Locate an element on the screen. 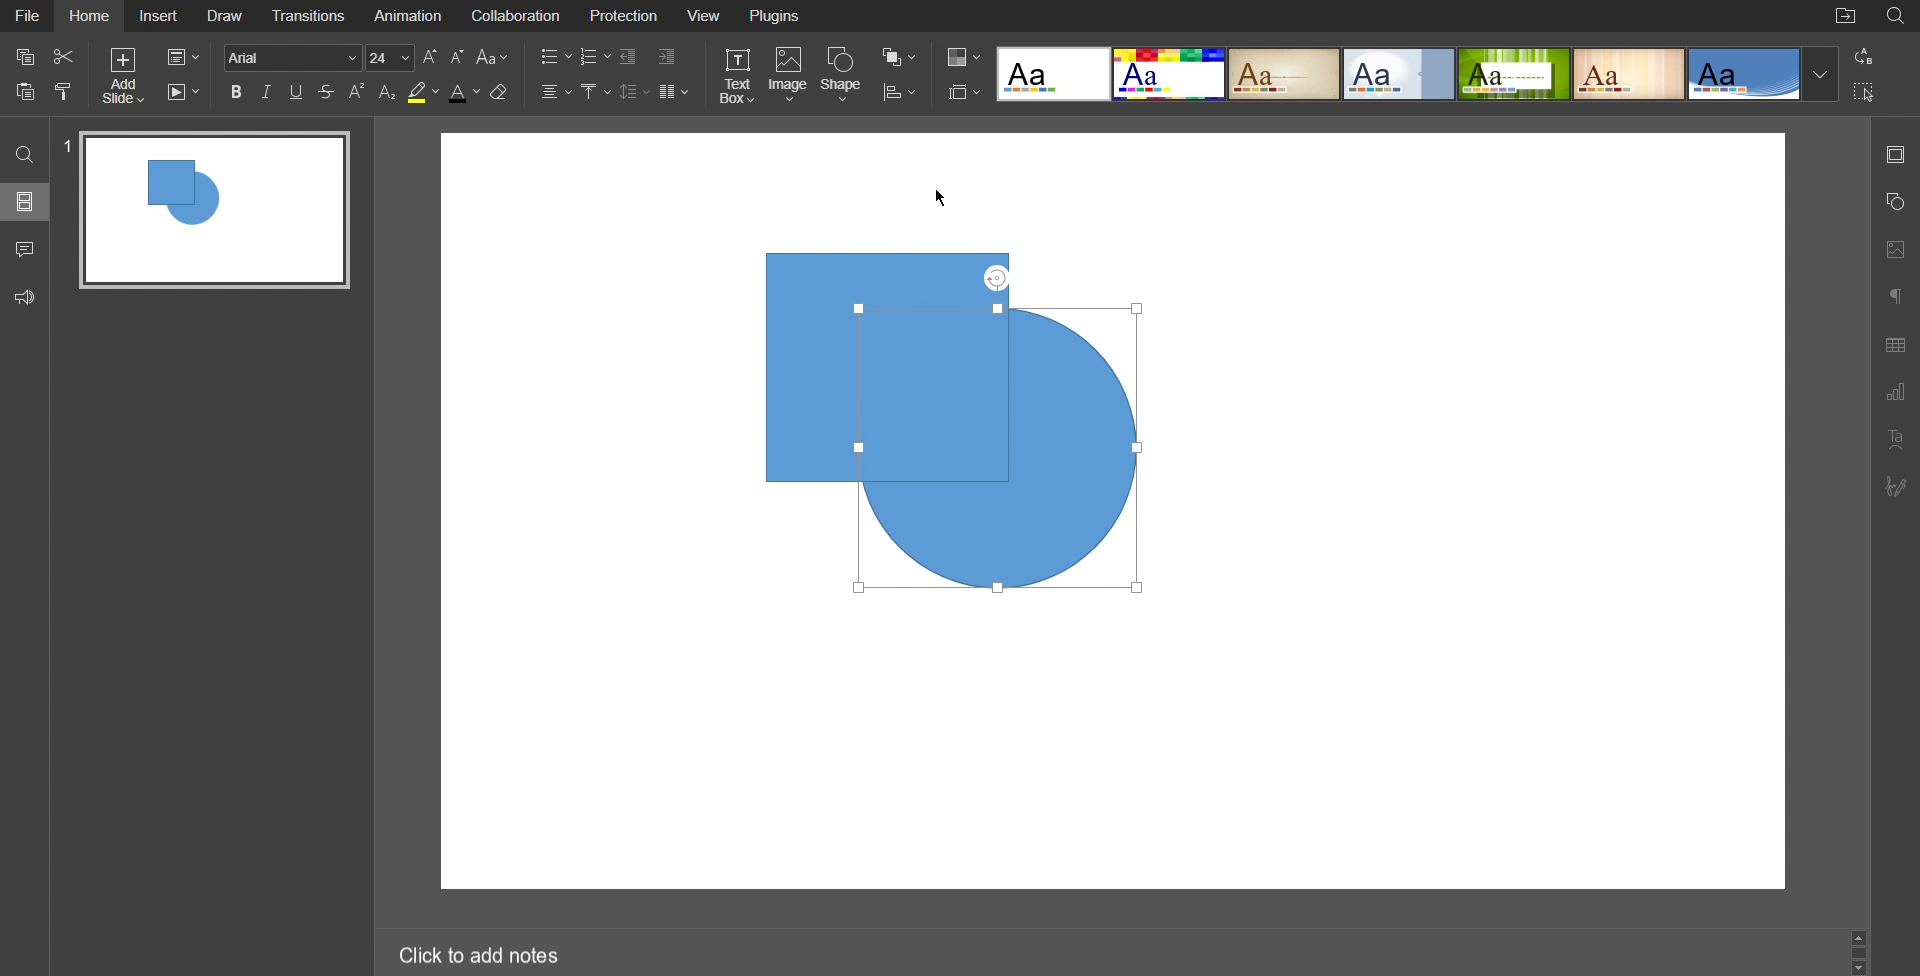 The width and height of the screenshot is (1920, 976). 24 is located at coordinates (389, 58).